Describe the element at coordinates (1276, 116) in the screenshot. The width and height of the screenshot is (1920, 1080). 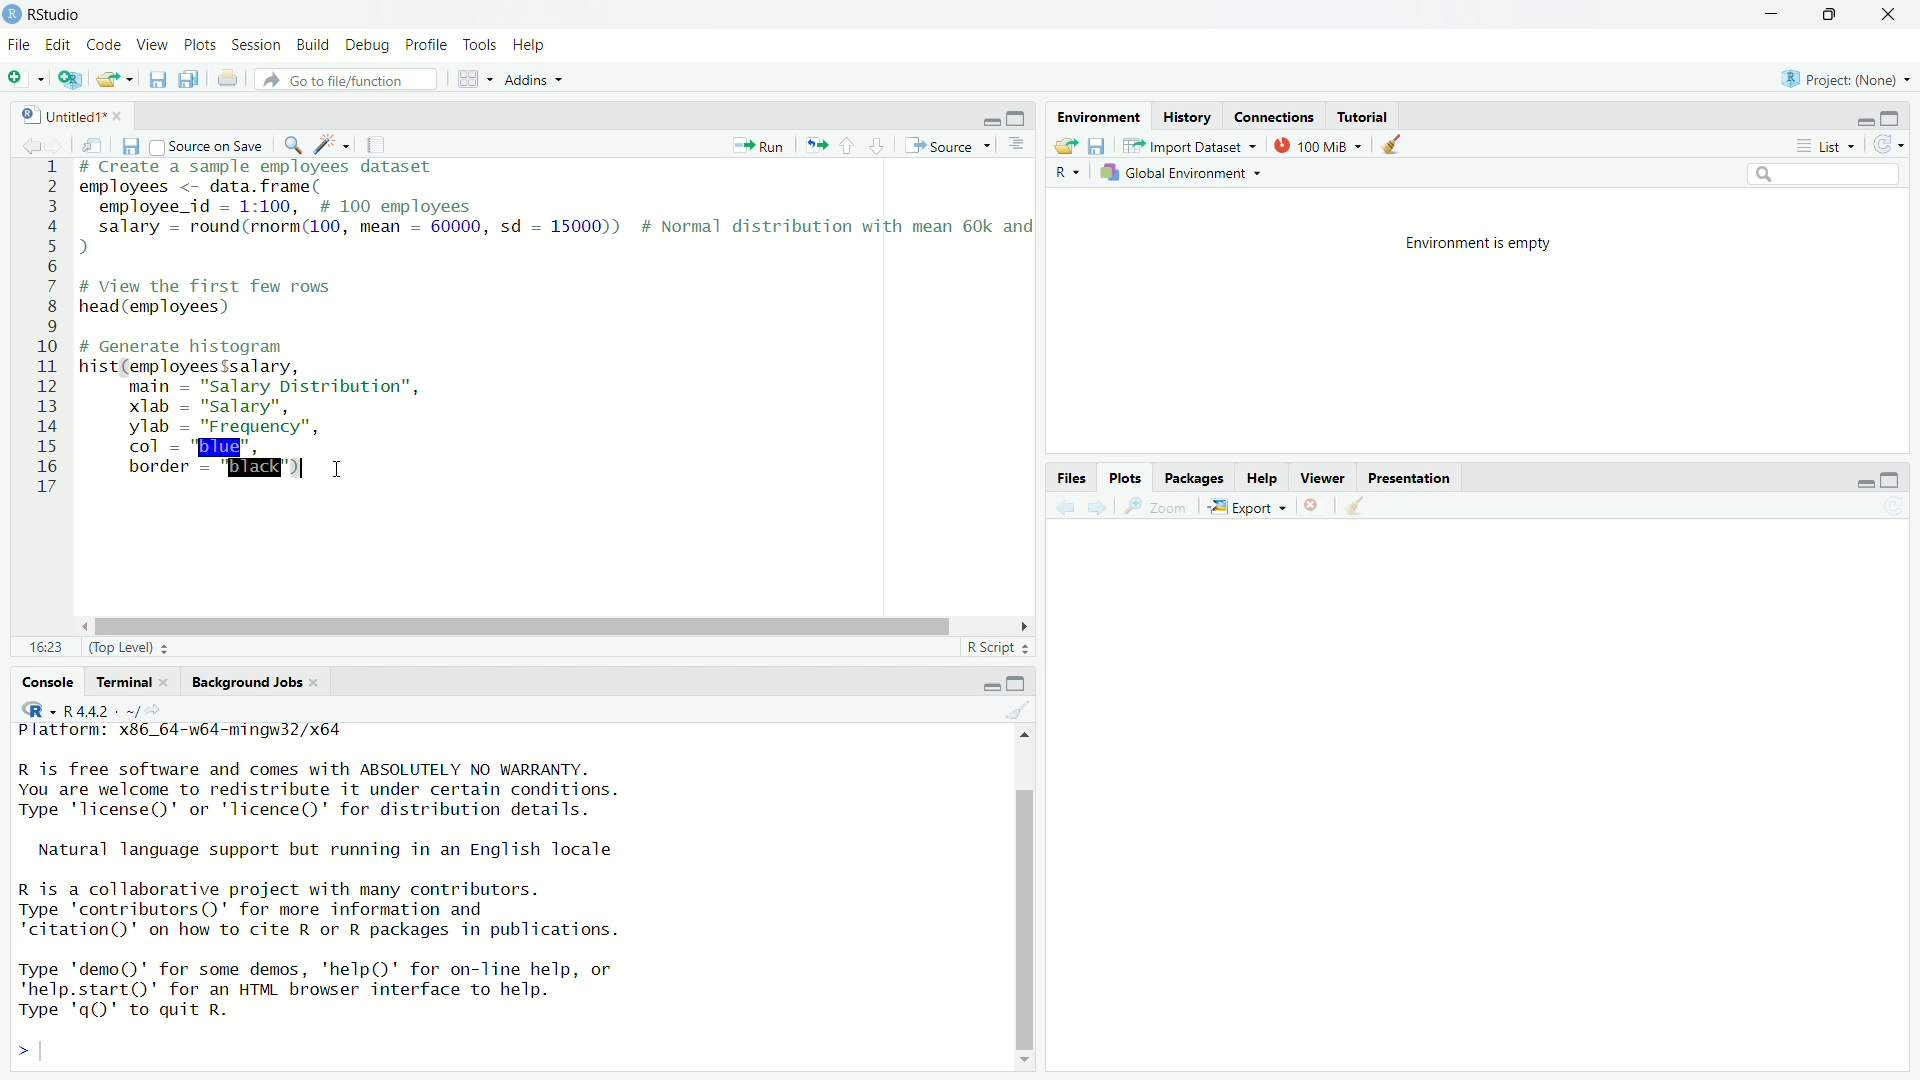
I see `Connections` at that location.